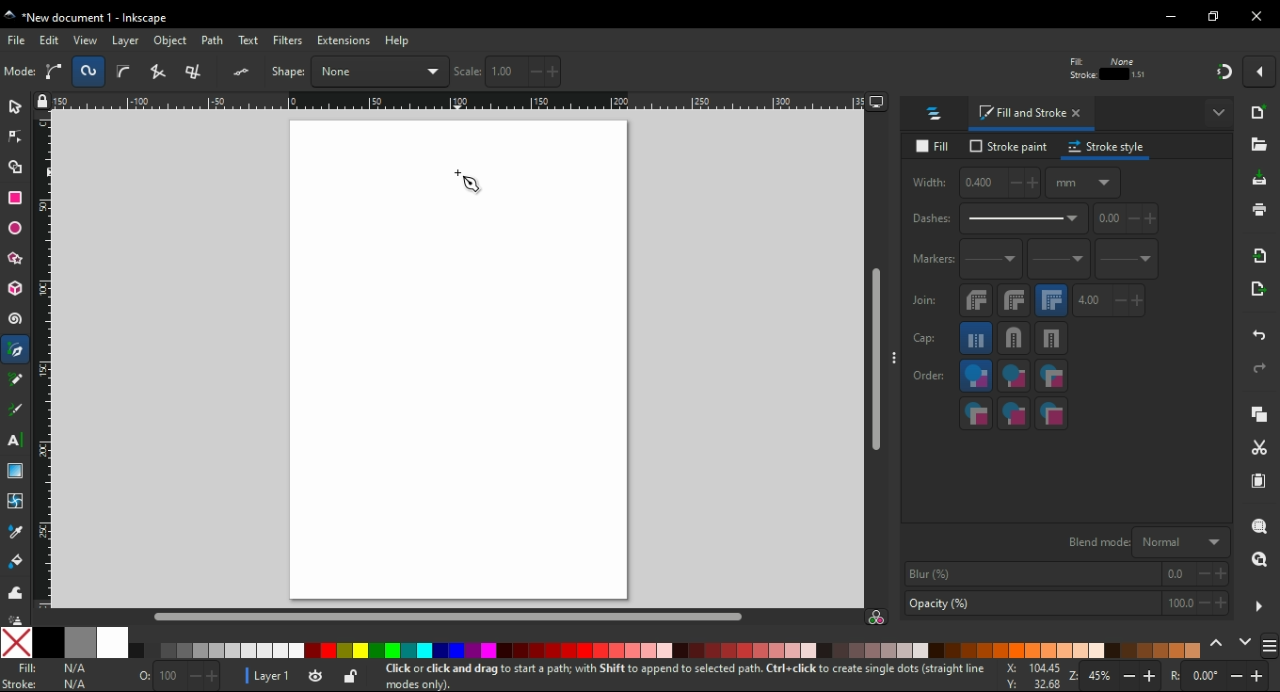  Describe the element at coordinates (977, 338) in the screenshot. I see `butt` at that location.